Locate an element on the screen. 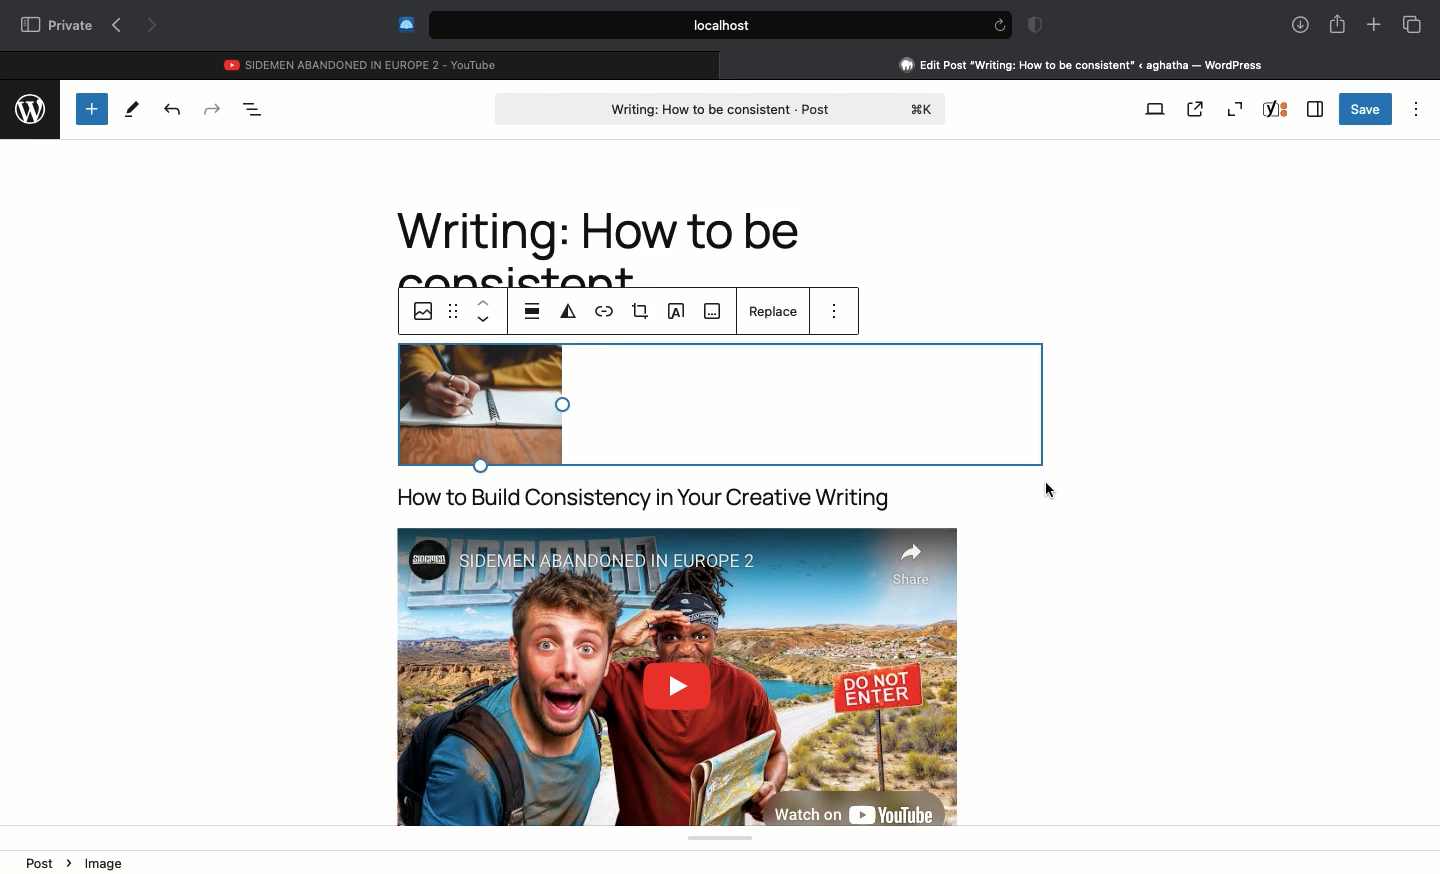 Image resolution: width=1440 pixels, height=874 pixels. Next page is located at coordinates (154, 27).